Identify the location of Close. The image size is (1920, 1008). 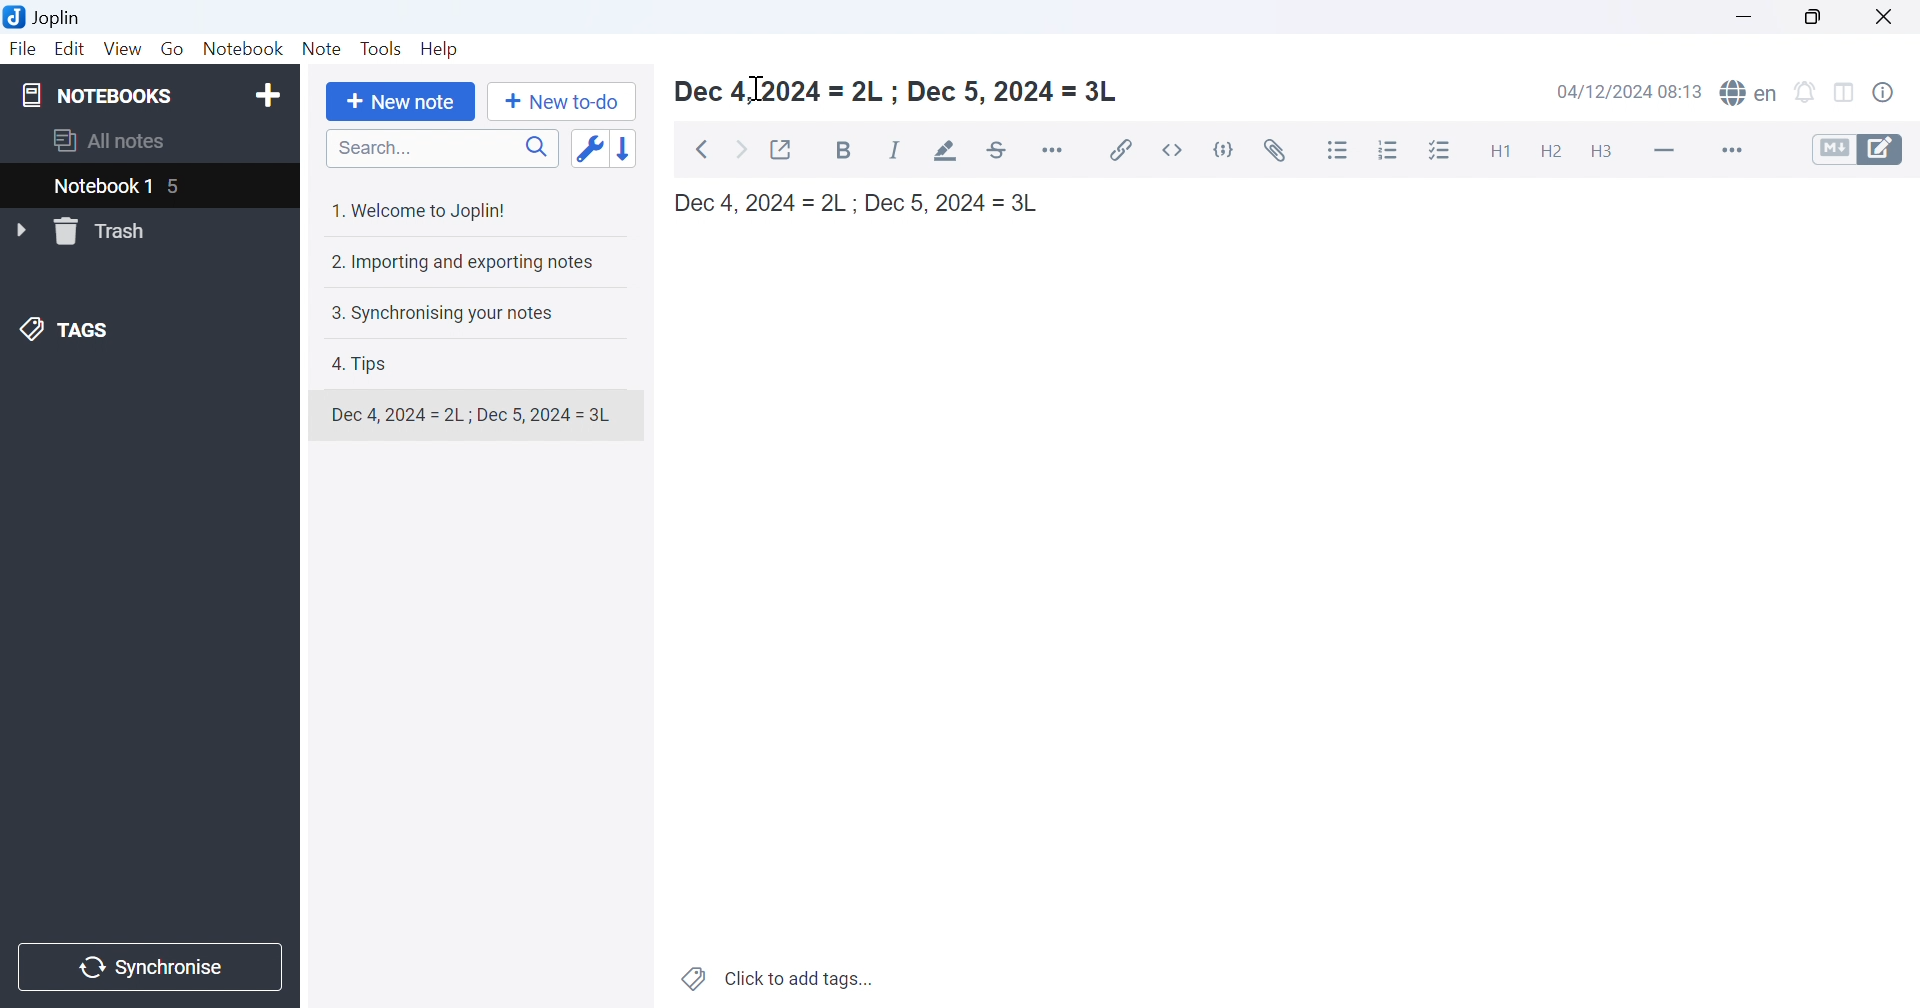
(1891, 17).